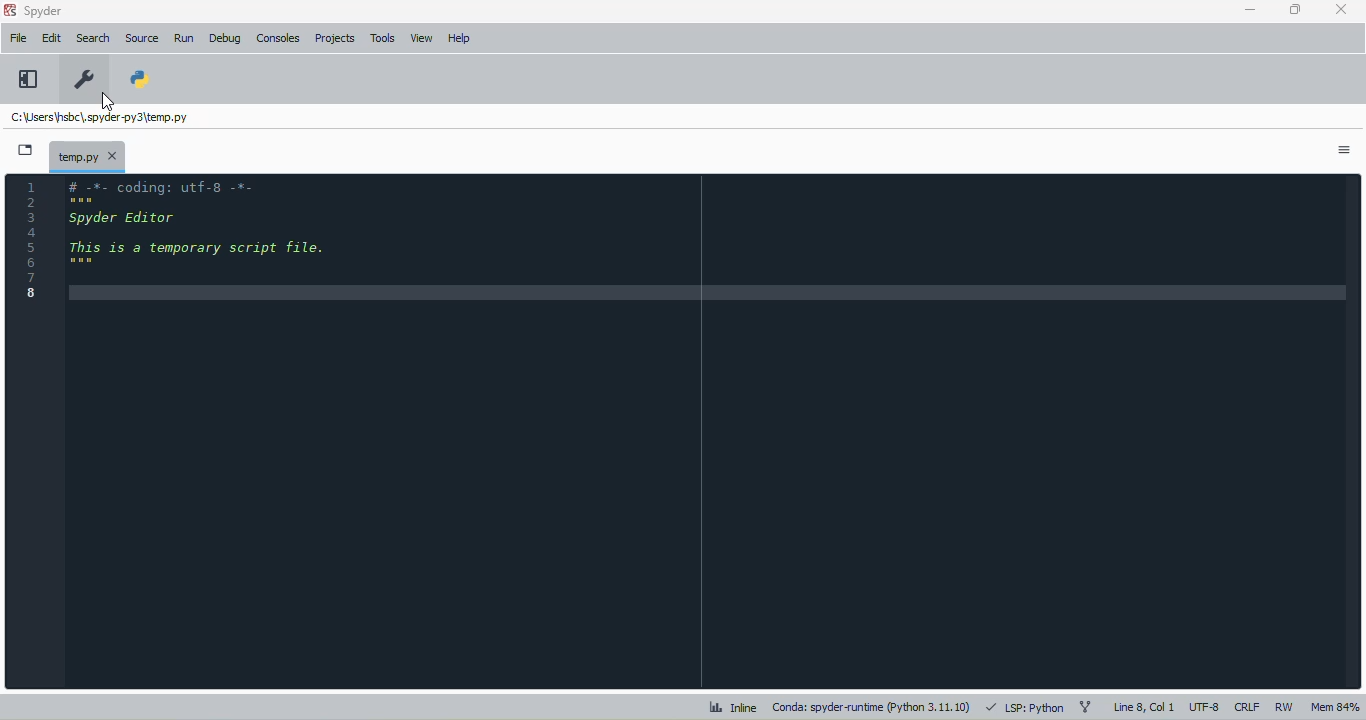  I want to click on close, so click(1342, 10).